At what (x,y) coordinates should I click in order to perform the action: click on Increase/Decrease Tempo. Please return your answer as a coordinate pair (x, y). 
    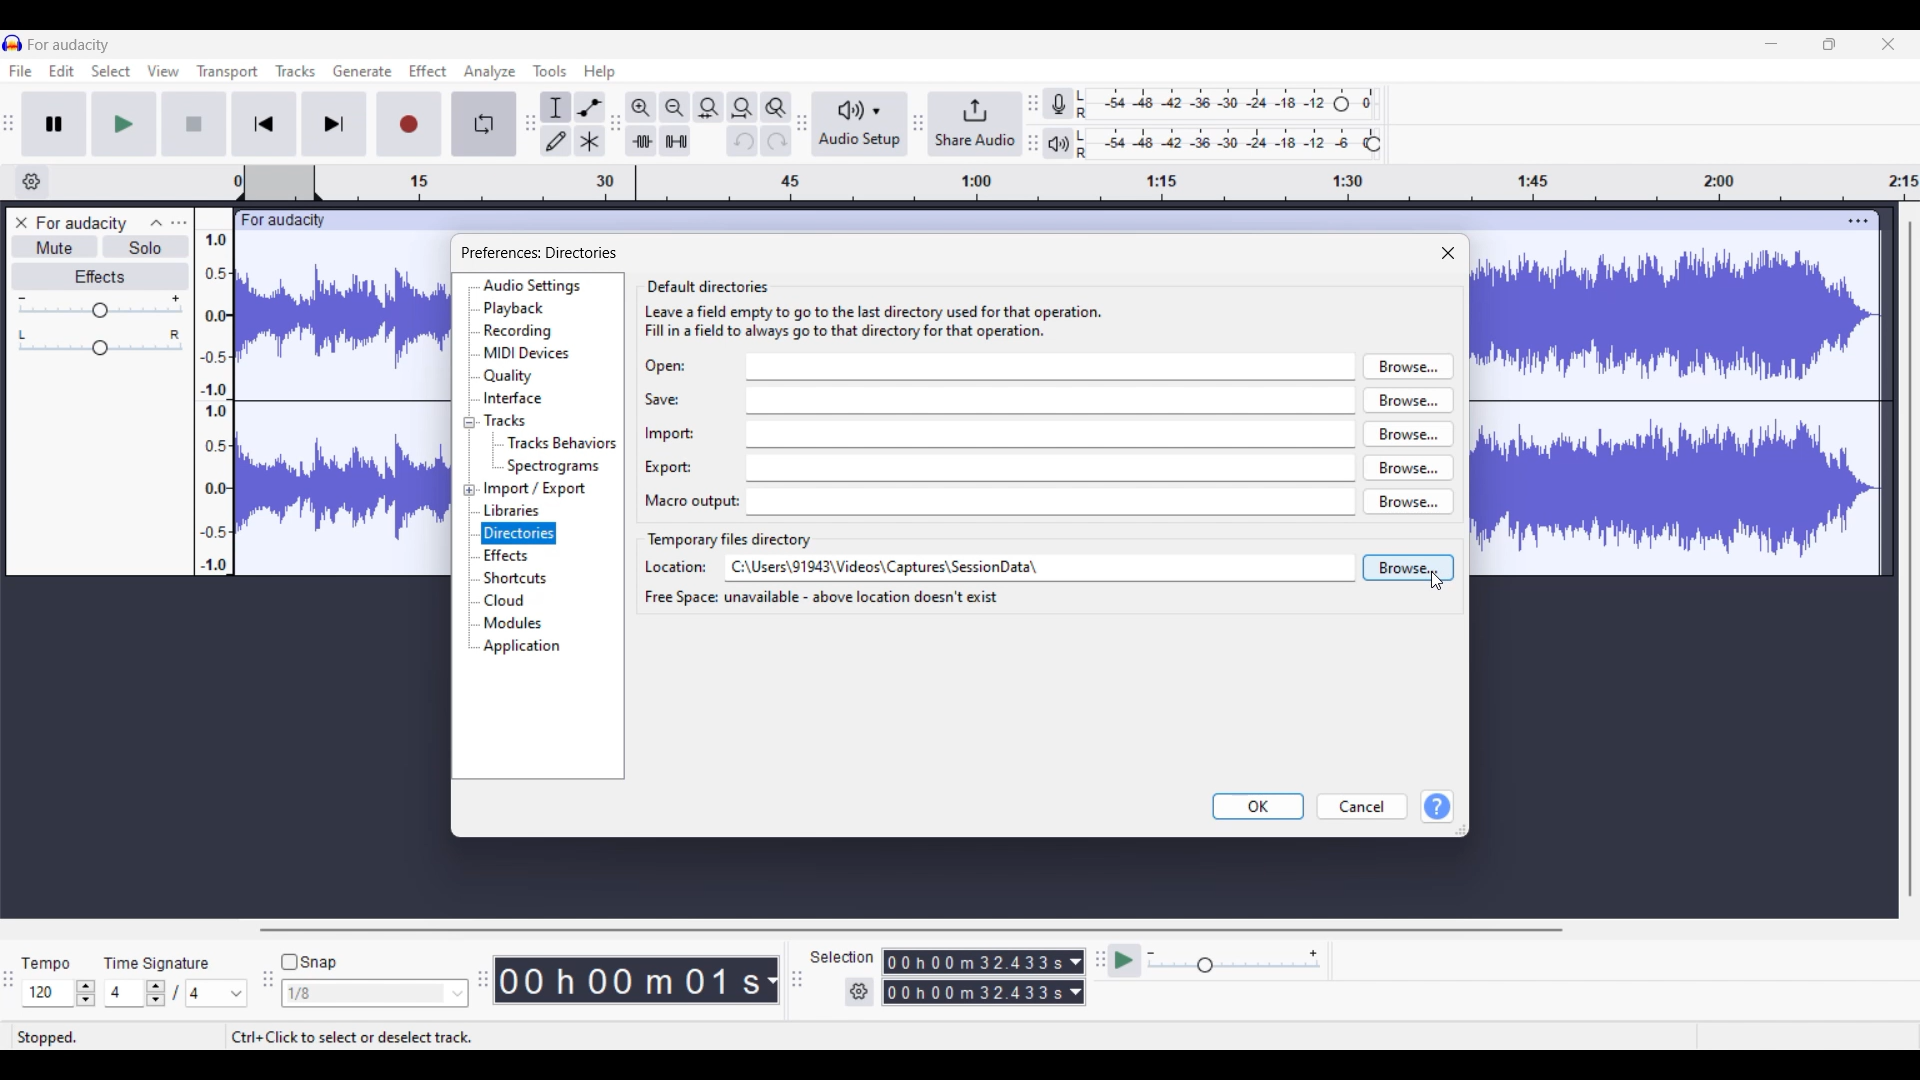
    Looking at the image, I should click on (86, 993).